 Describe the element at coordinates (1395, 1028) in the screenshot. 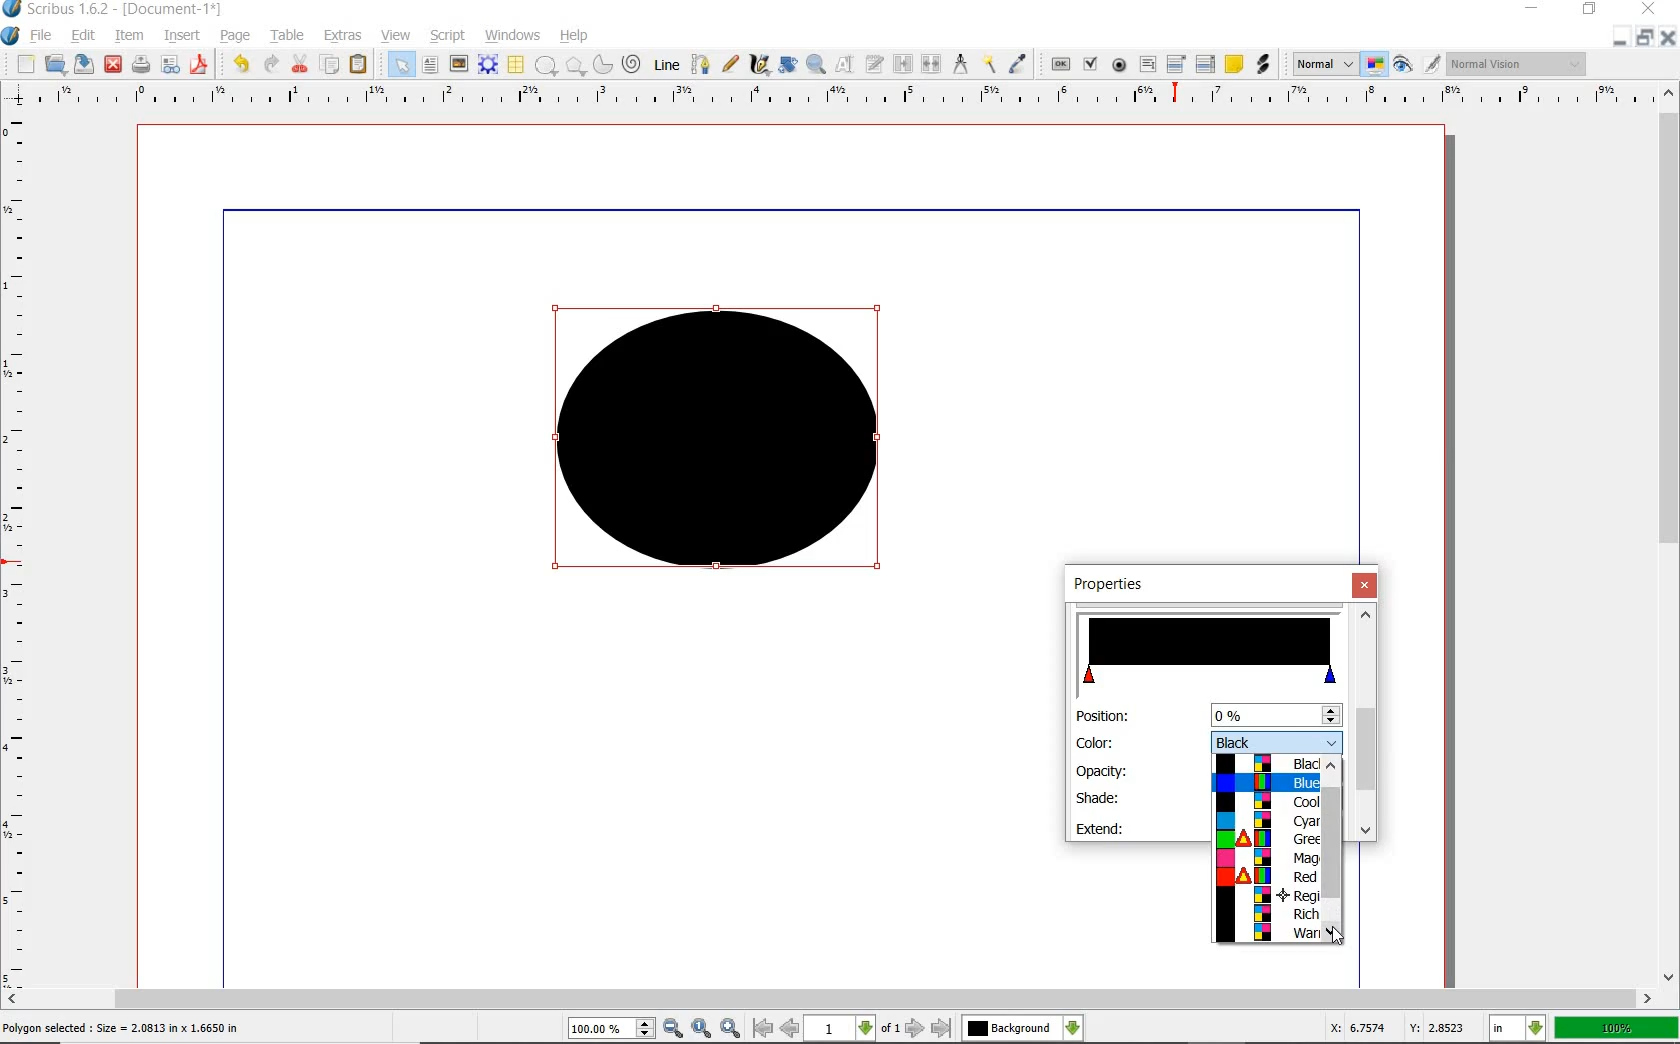

I see `coordinates` at that location.